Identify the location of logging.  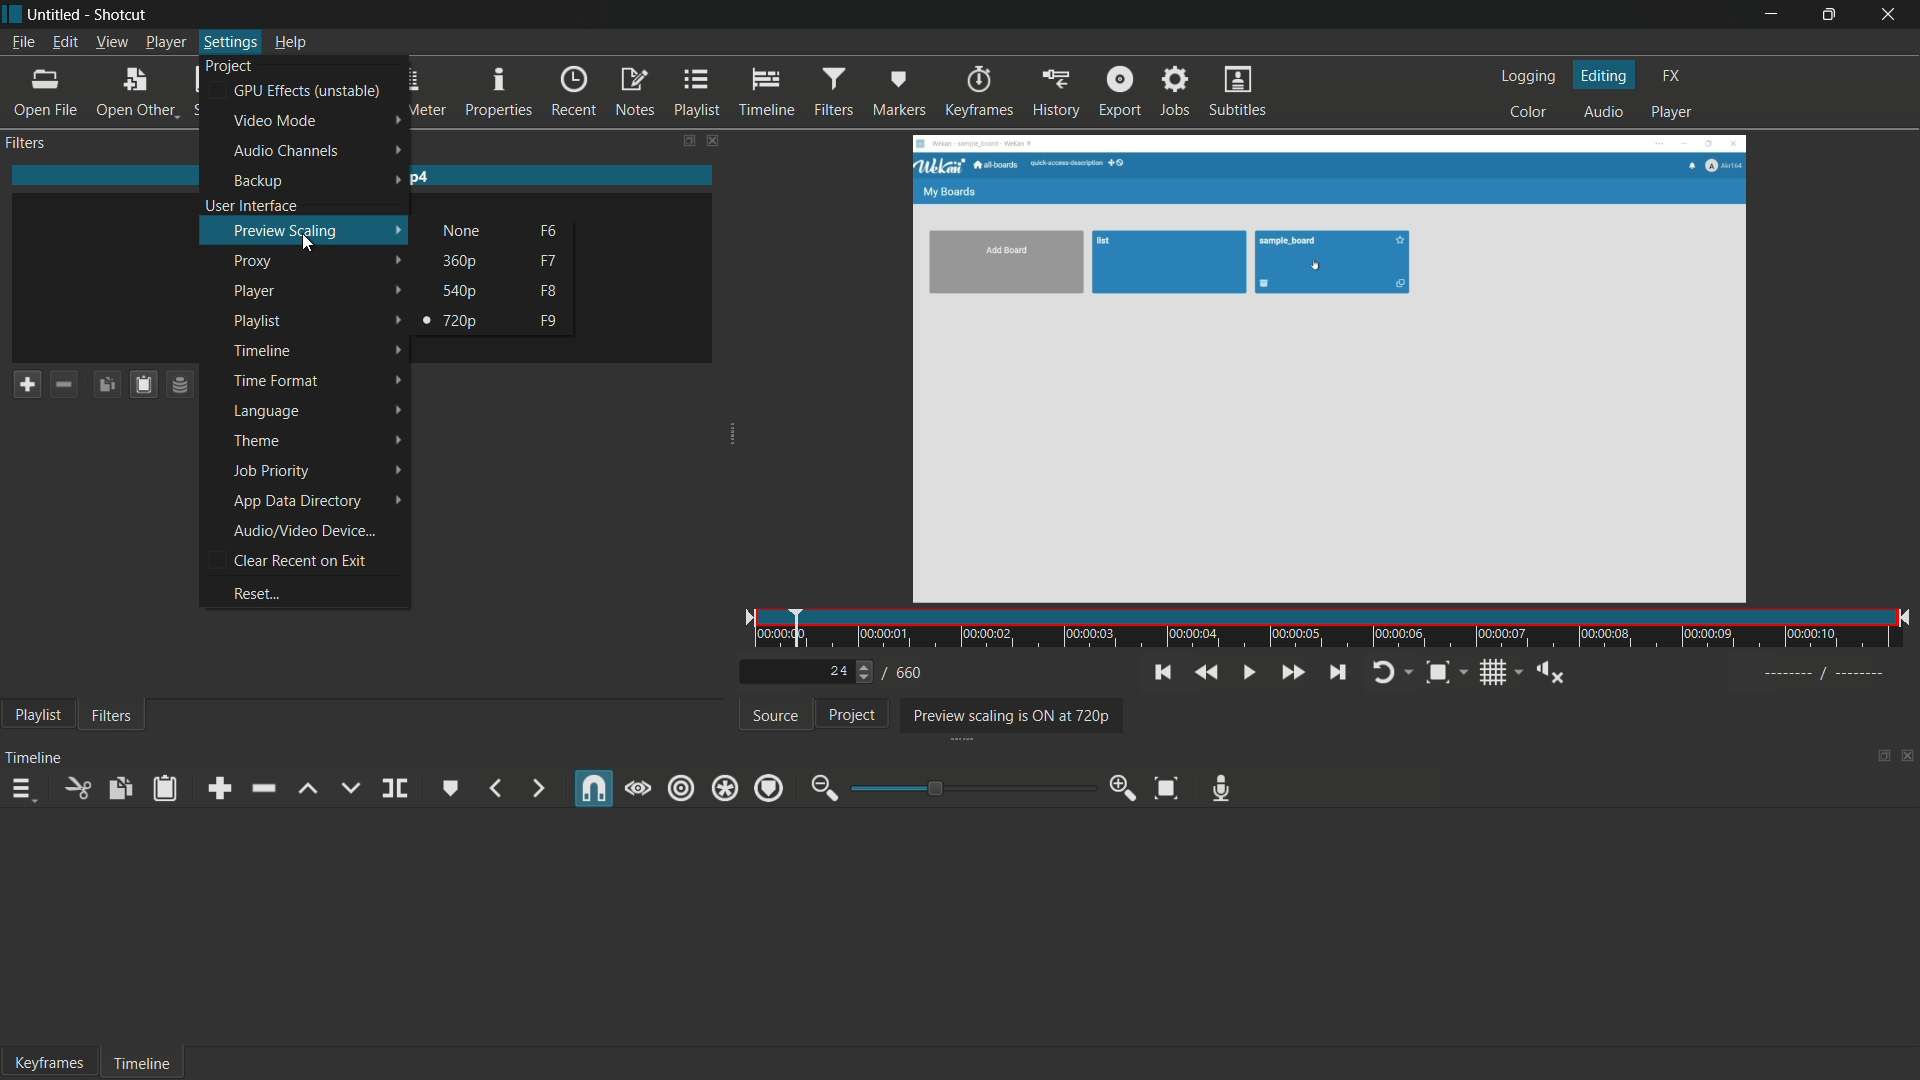
(1527, 75).